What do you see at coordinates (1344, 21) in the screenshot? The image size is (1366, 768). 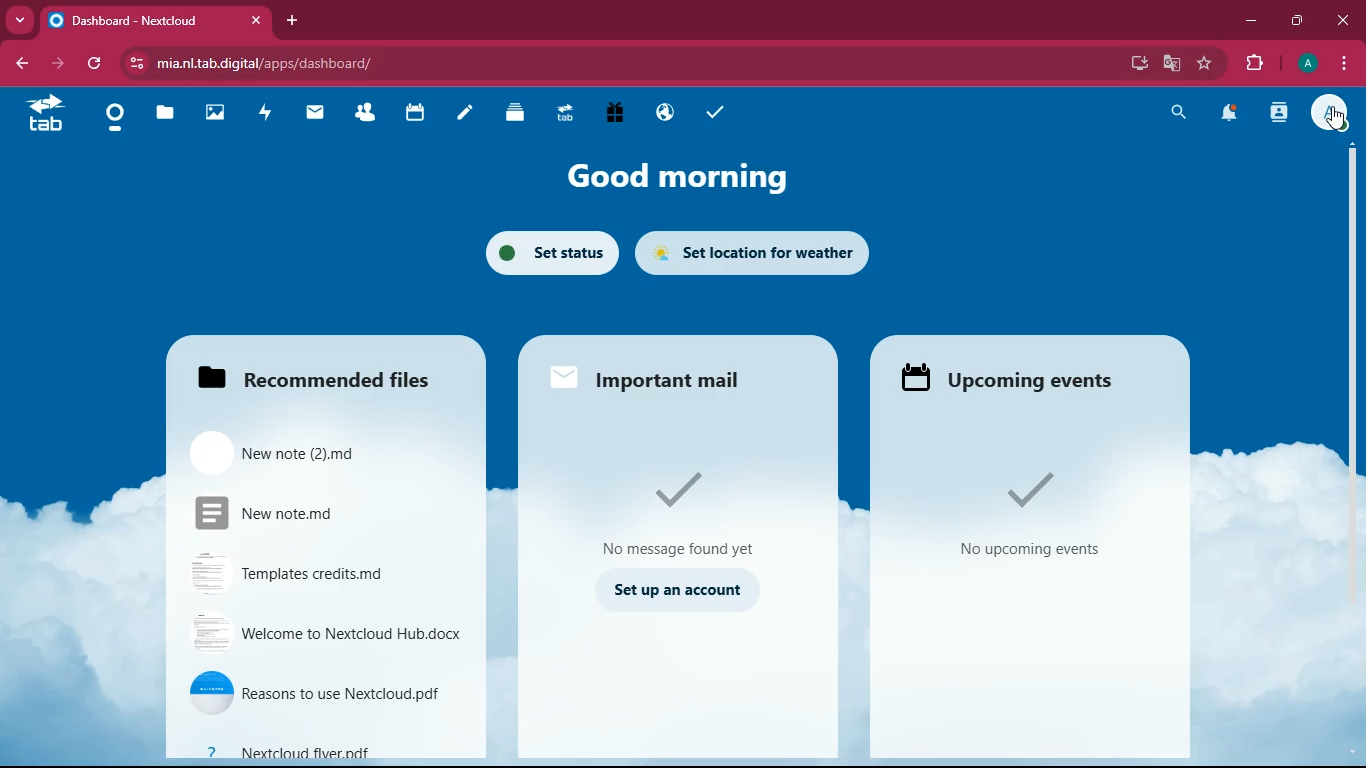 I see `close` at bounding box center [1344, 21].